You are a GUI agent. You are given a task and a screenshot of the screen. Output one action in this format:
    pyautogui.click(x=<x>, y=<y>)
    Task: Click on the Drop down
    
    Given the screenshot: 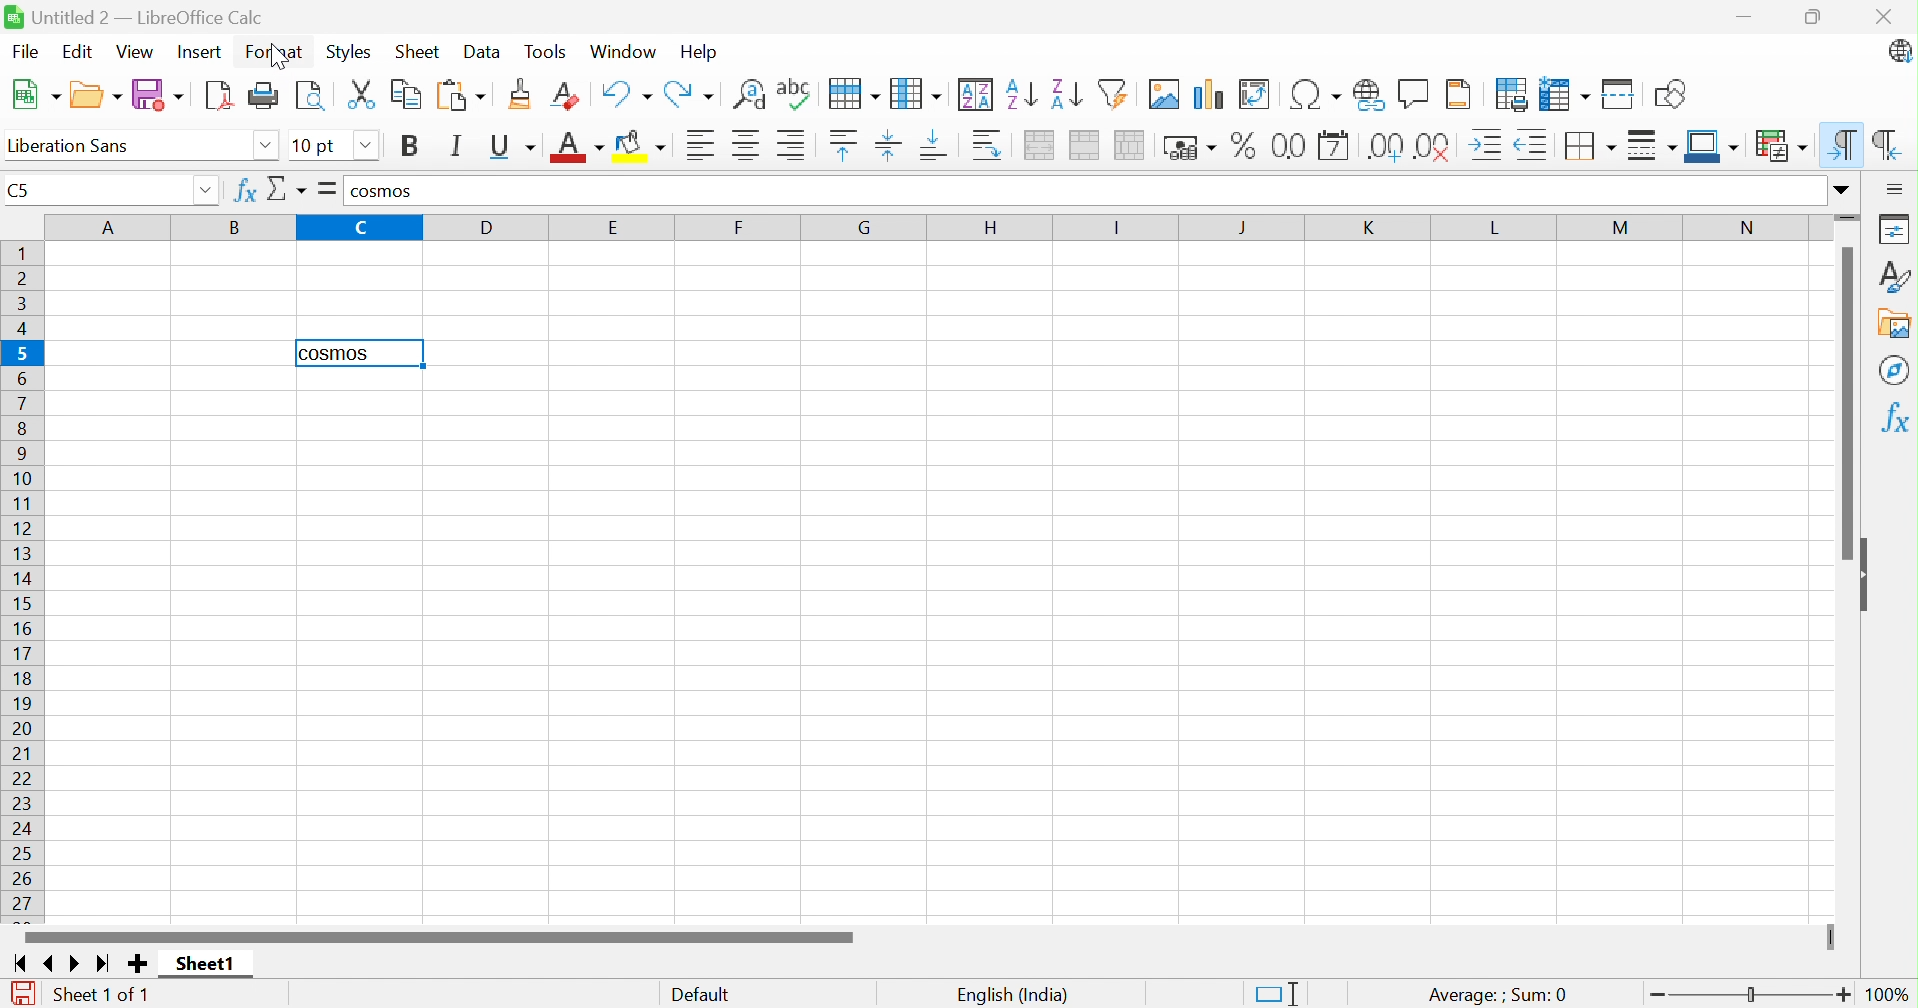 What is the action you would take?
    pyautogui.click(x=367, y=145)
    